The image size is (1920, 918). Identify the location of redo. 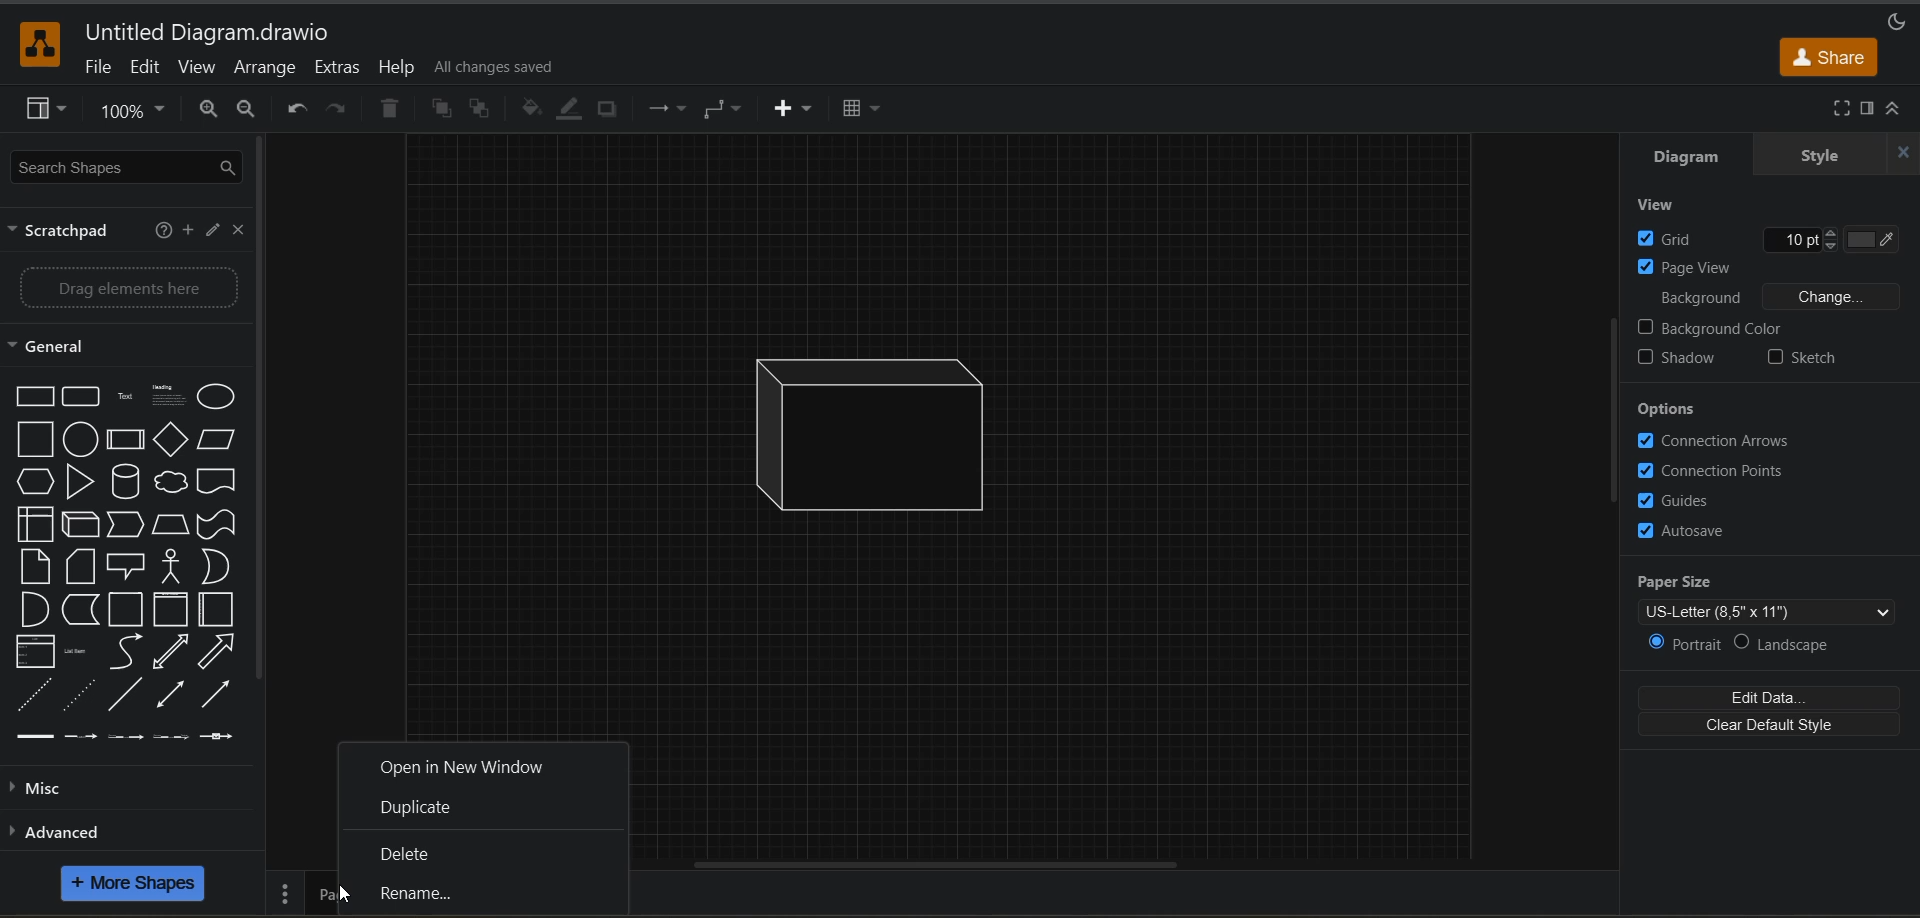
(337, 110).